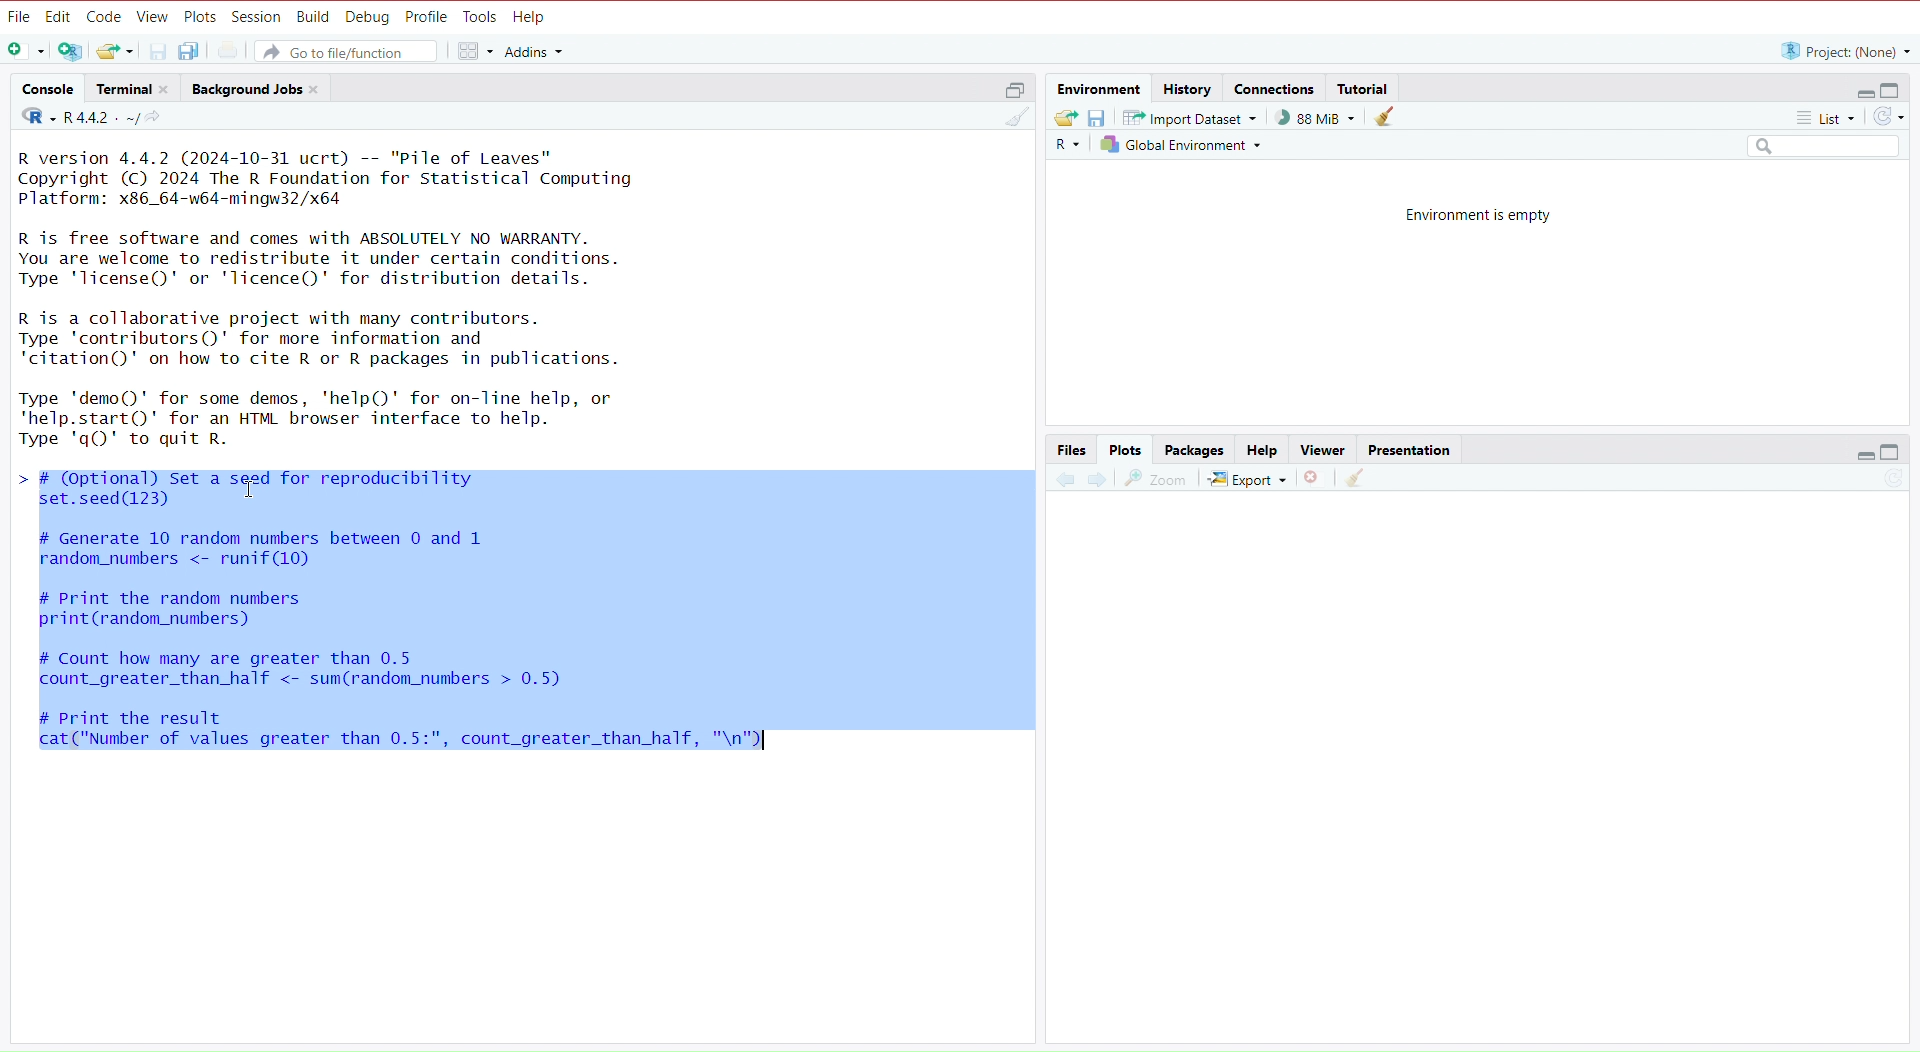 The image size is (1920, 1052). What do you see at coordinates (1274, 86) in the screenshot?
I see `Connections` at bounding box center [1274, 86].